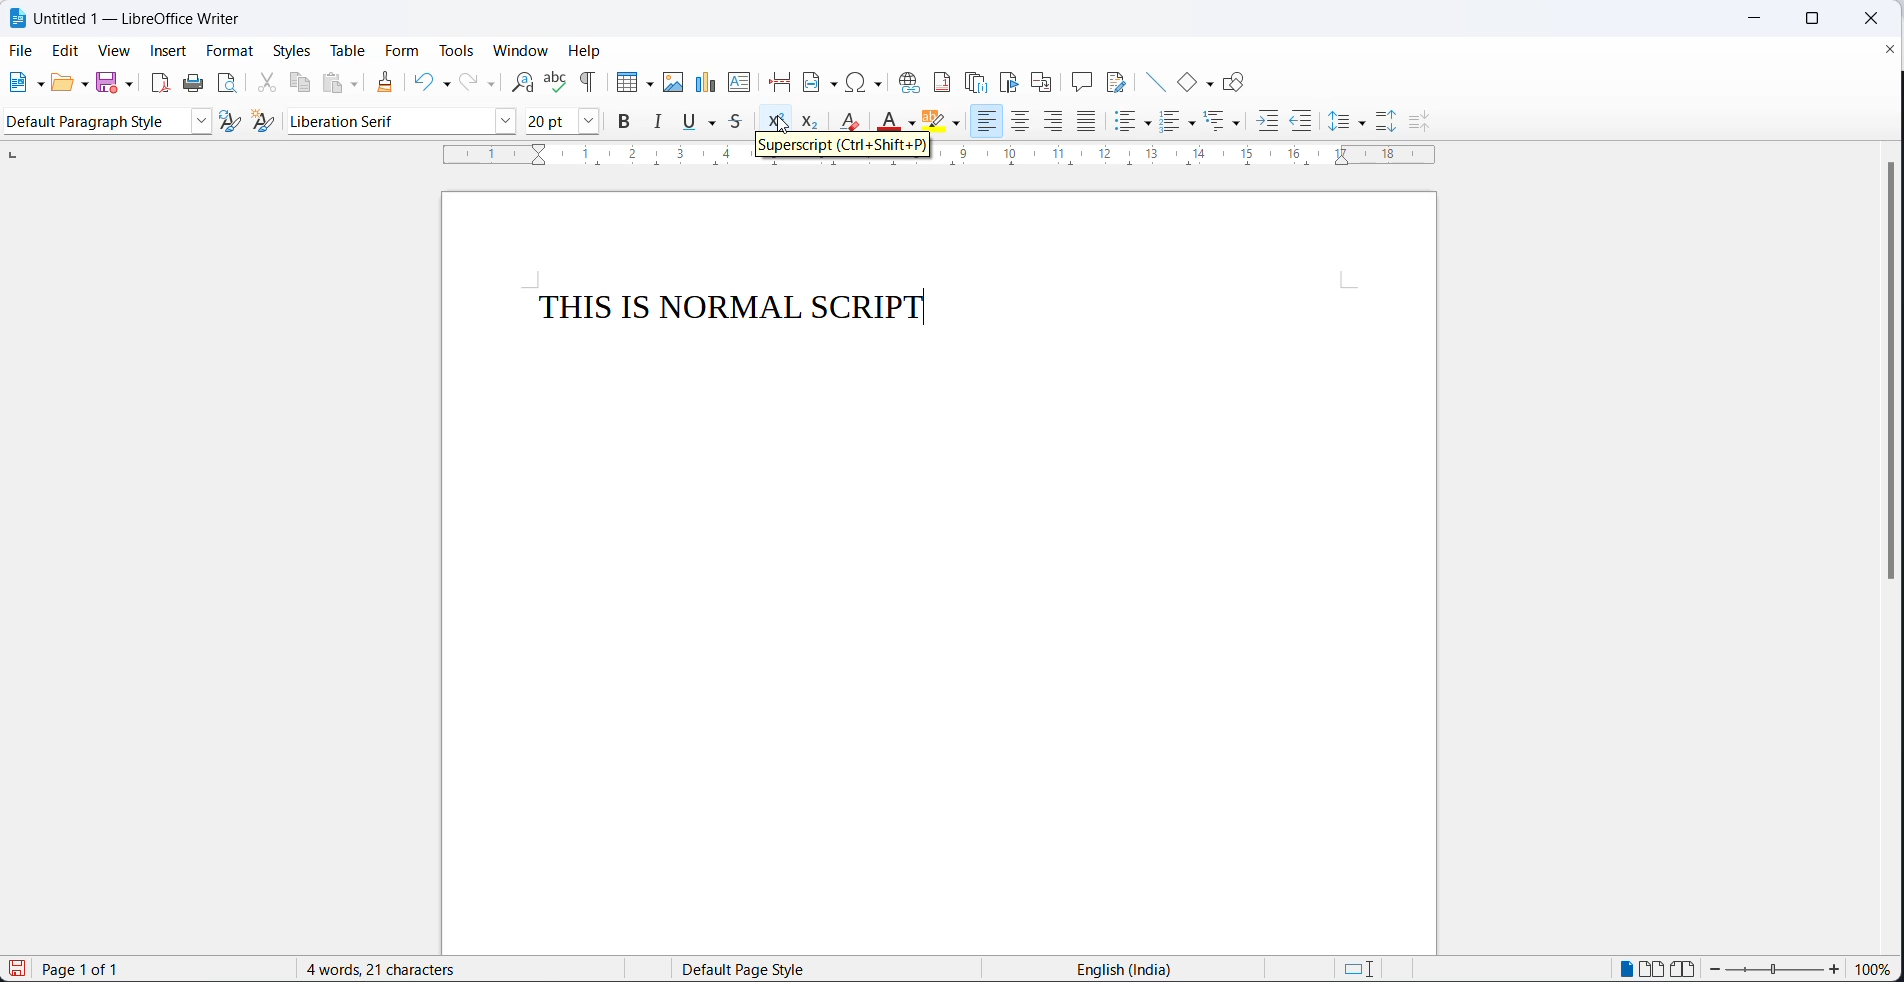  Describe the element at coordinates (1362, 124) in the screenshot. I see `line spacing options` at that location.